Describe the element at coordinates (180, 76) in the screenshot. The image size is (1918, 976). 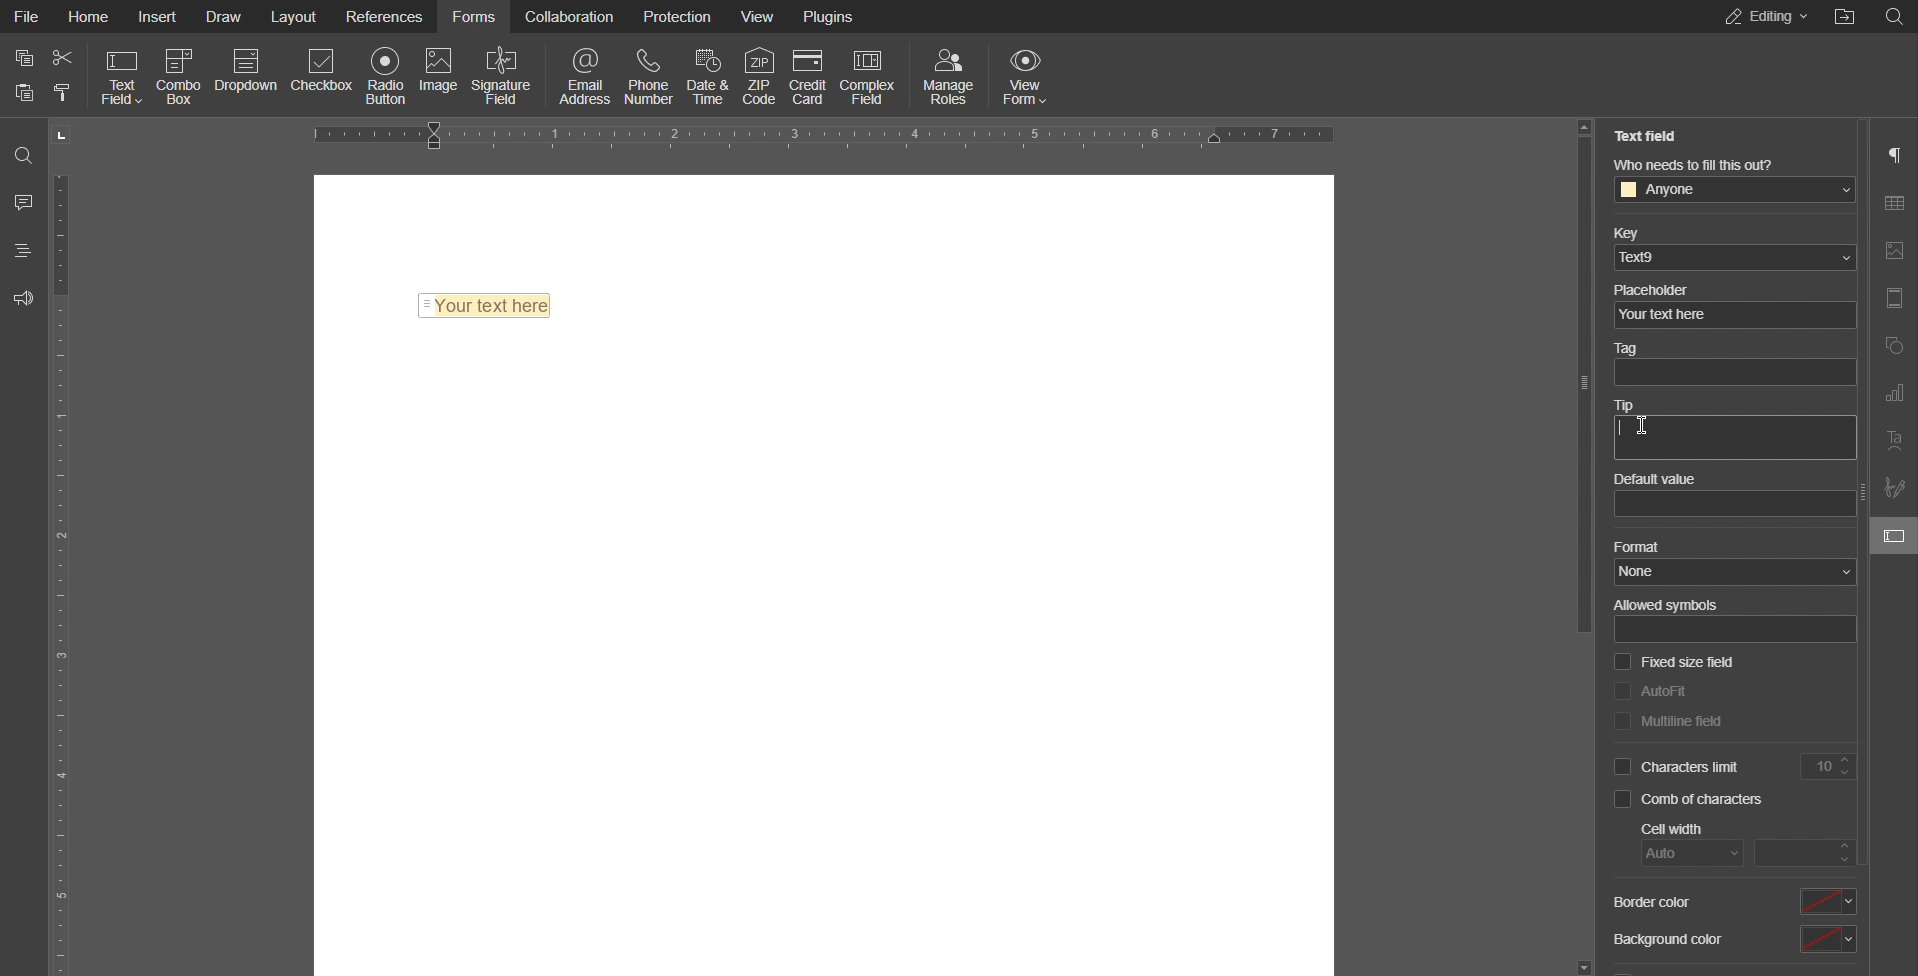
I see `Combo Box` at that location.